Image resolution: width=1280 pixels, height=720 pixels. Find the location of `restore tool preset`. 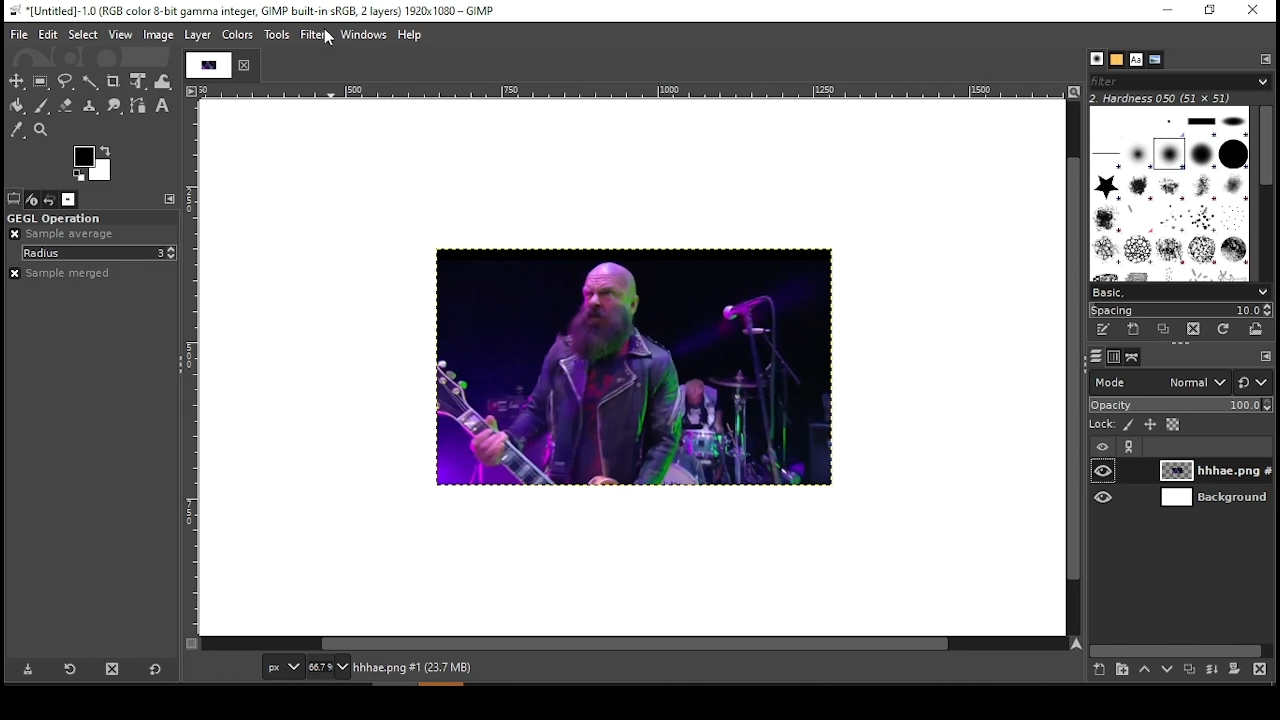

restore tool preset is located at coordinates (68, 668).